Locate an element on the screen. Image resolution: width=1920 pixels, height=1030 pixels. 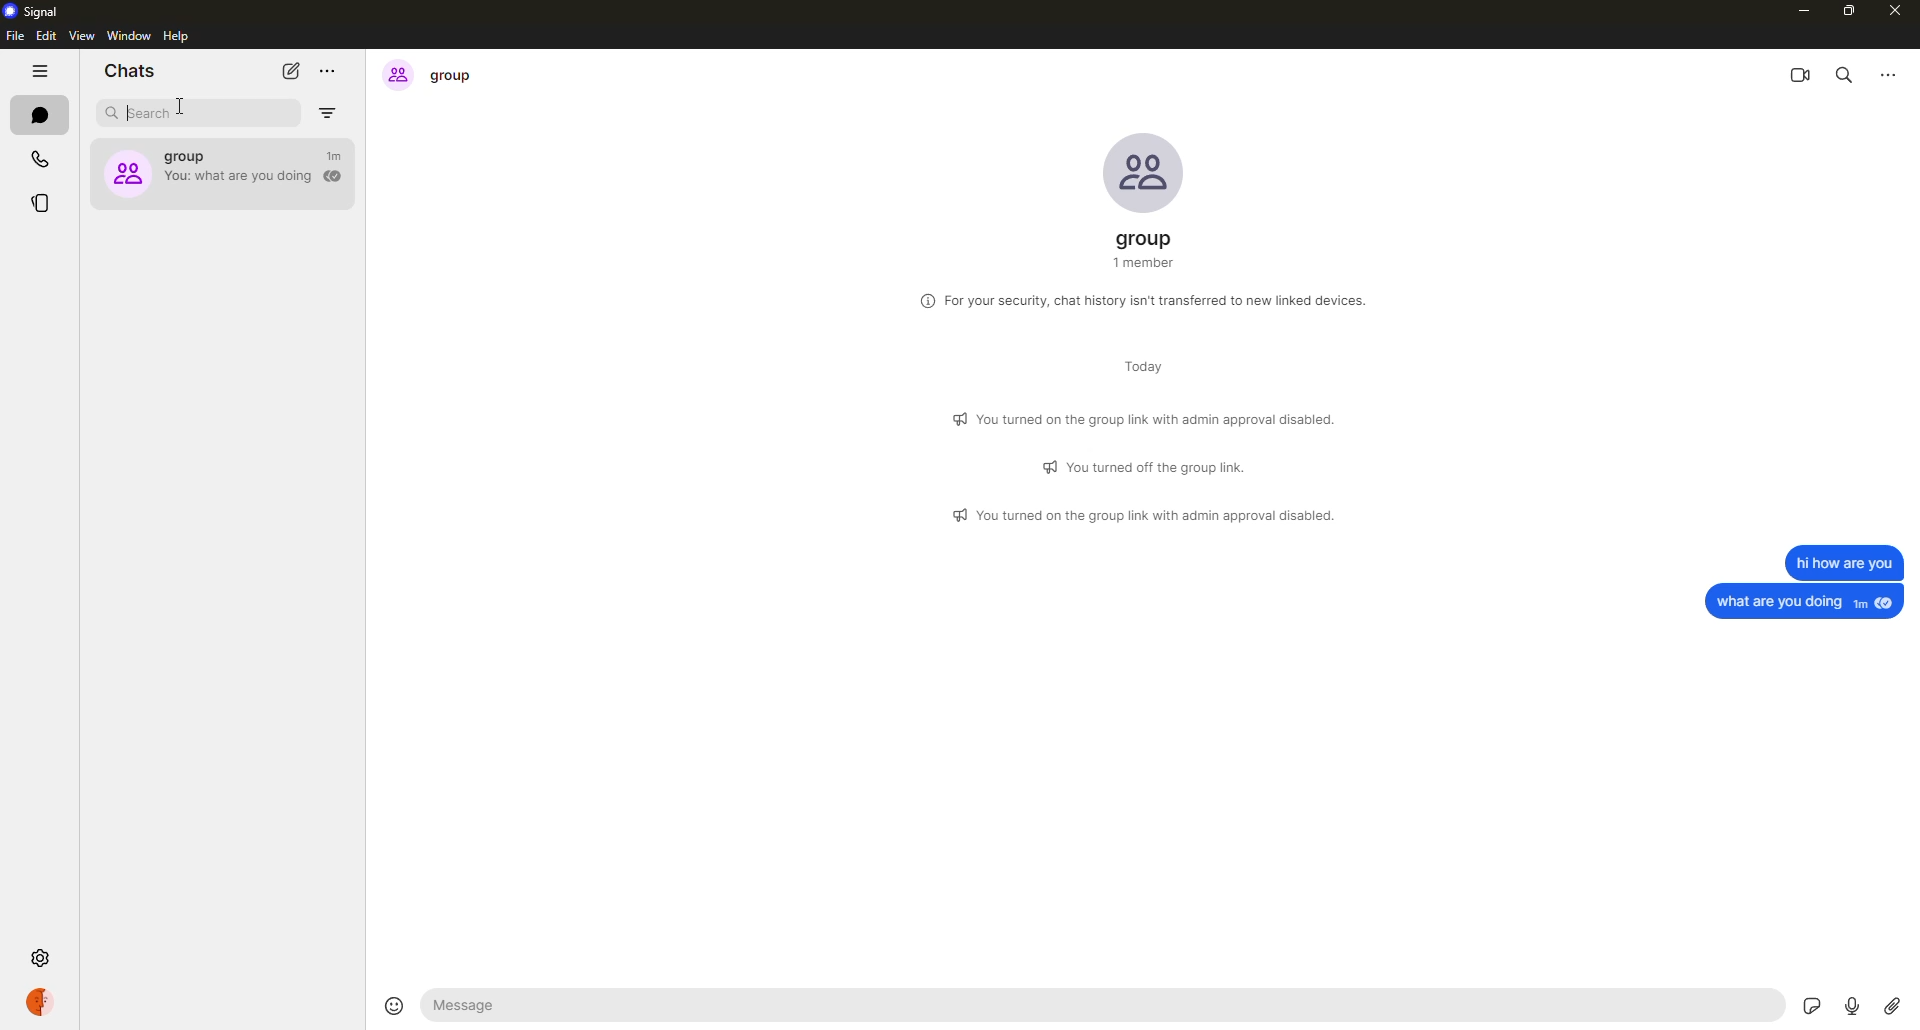
new chat is located at coordinates (289, 71).